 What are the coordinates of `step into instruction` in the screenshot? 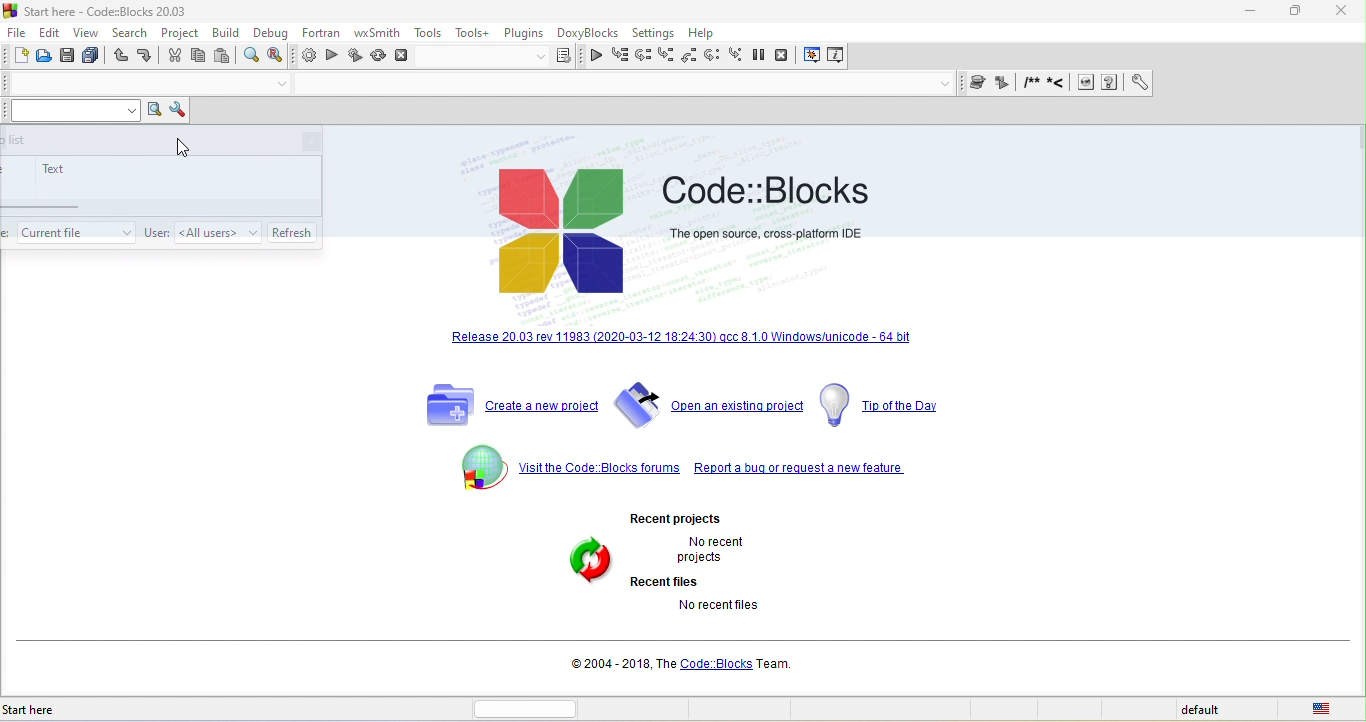 It's located at (738, 57).